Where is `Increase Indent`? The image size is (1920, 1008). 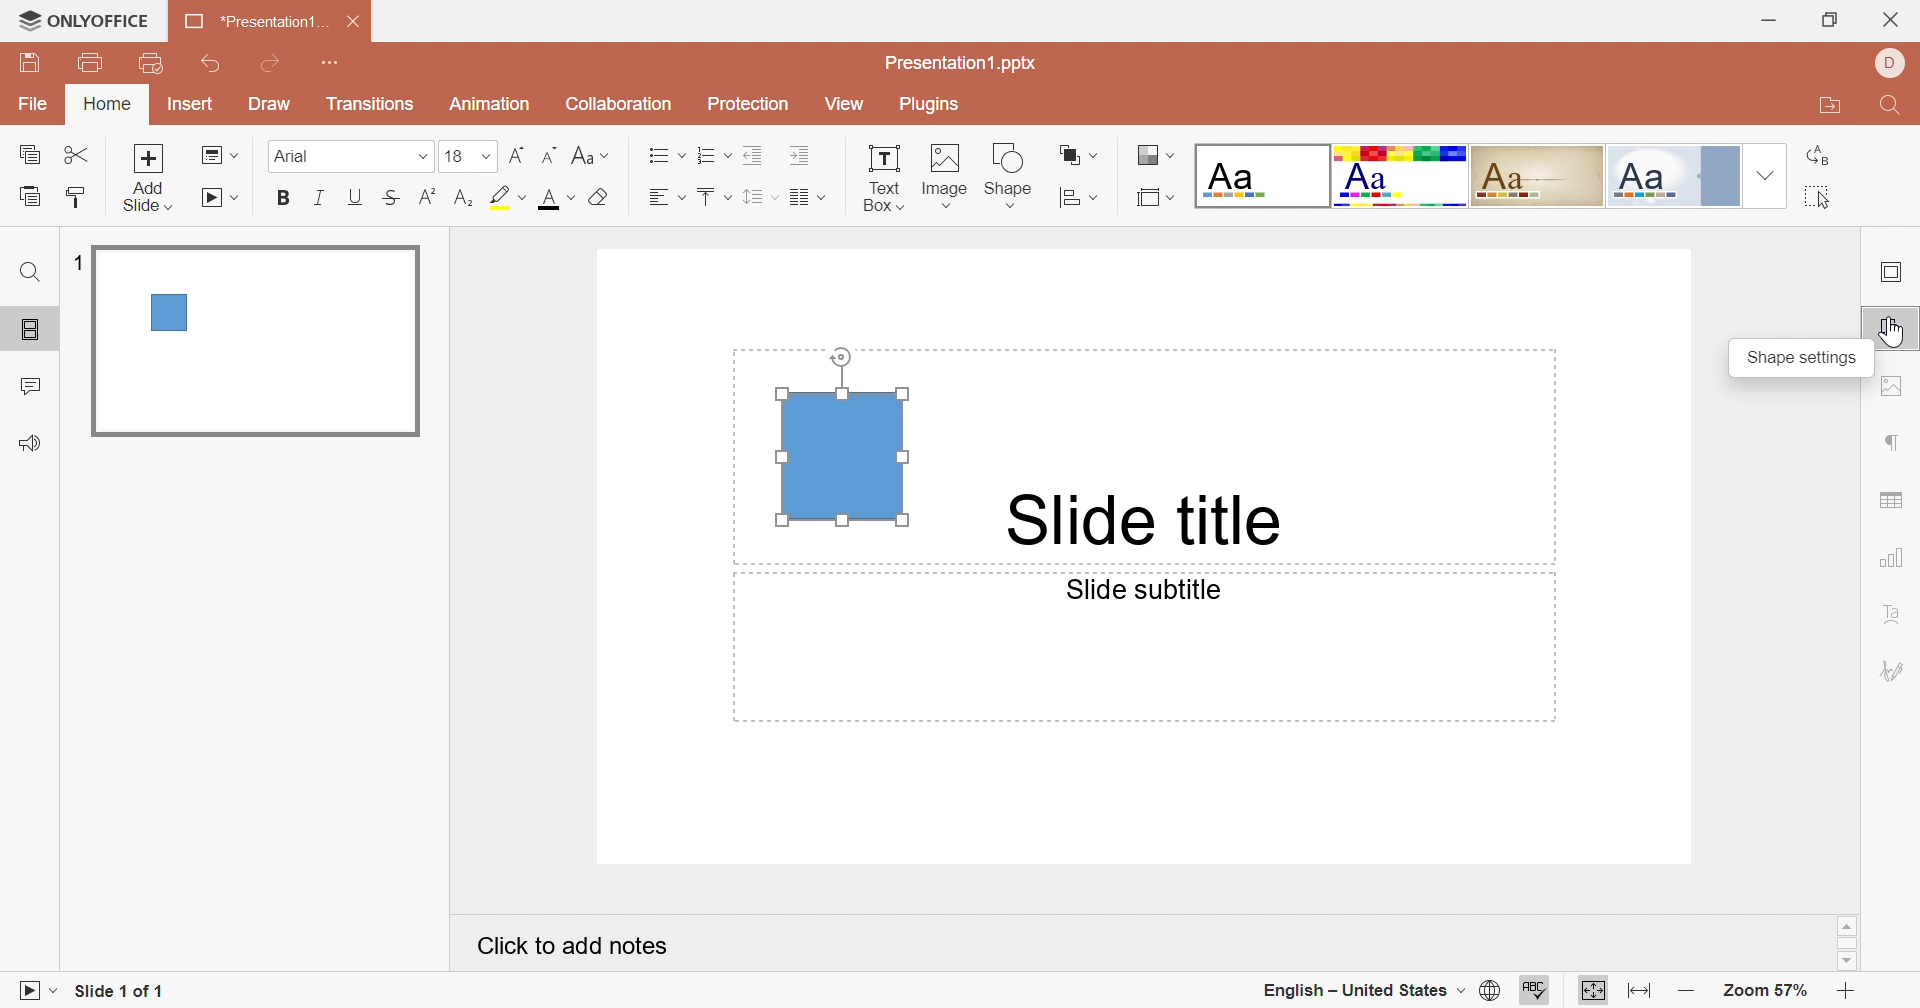 Increase Indent is located at coordinates (797, 155).